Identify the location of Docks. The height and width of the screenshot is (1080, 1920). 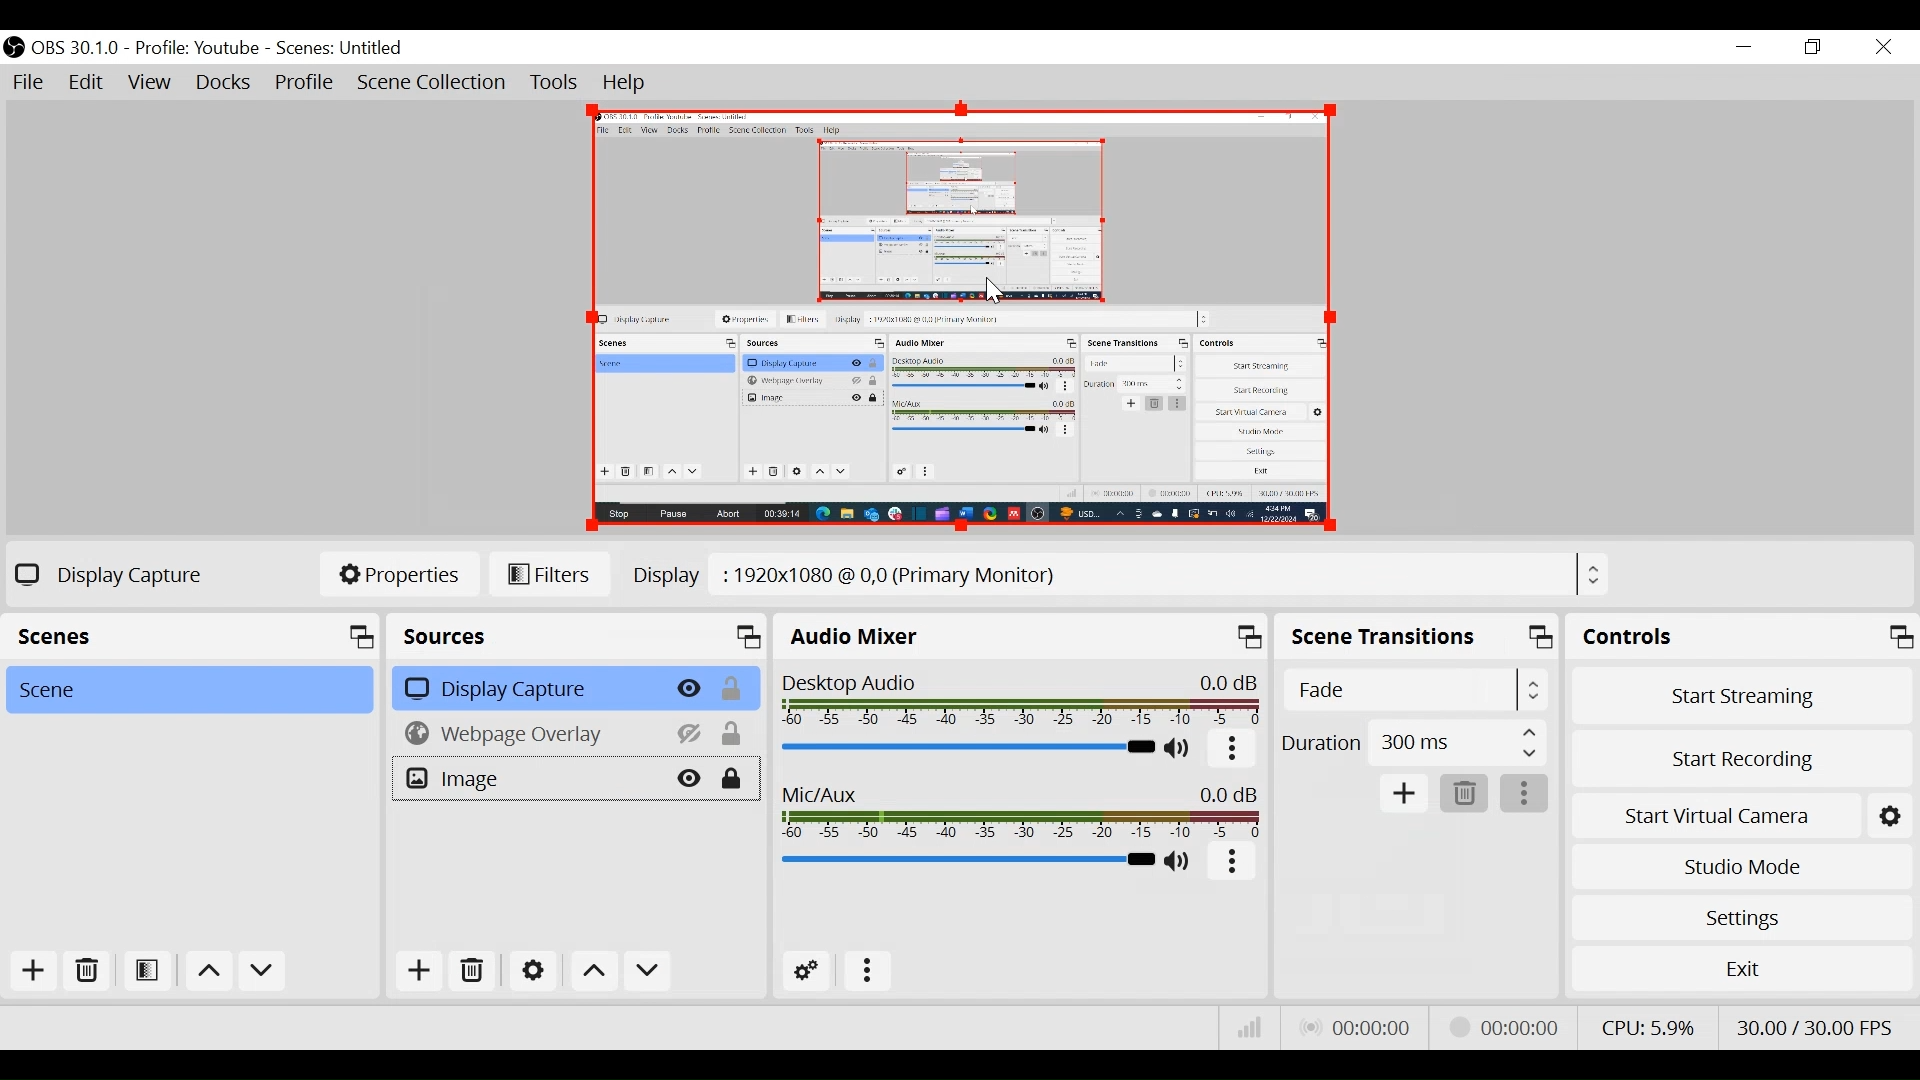
(225, 83).